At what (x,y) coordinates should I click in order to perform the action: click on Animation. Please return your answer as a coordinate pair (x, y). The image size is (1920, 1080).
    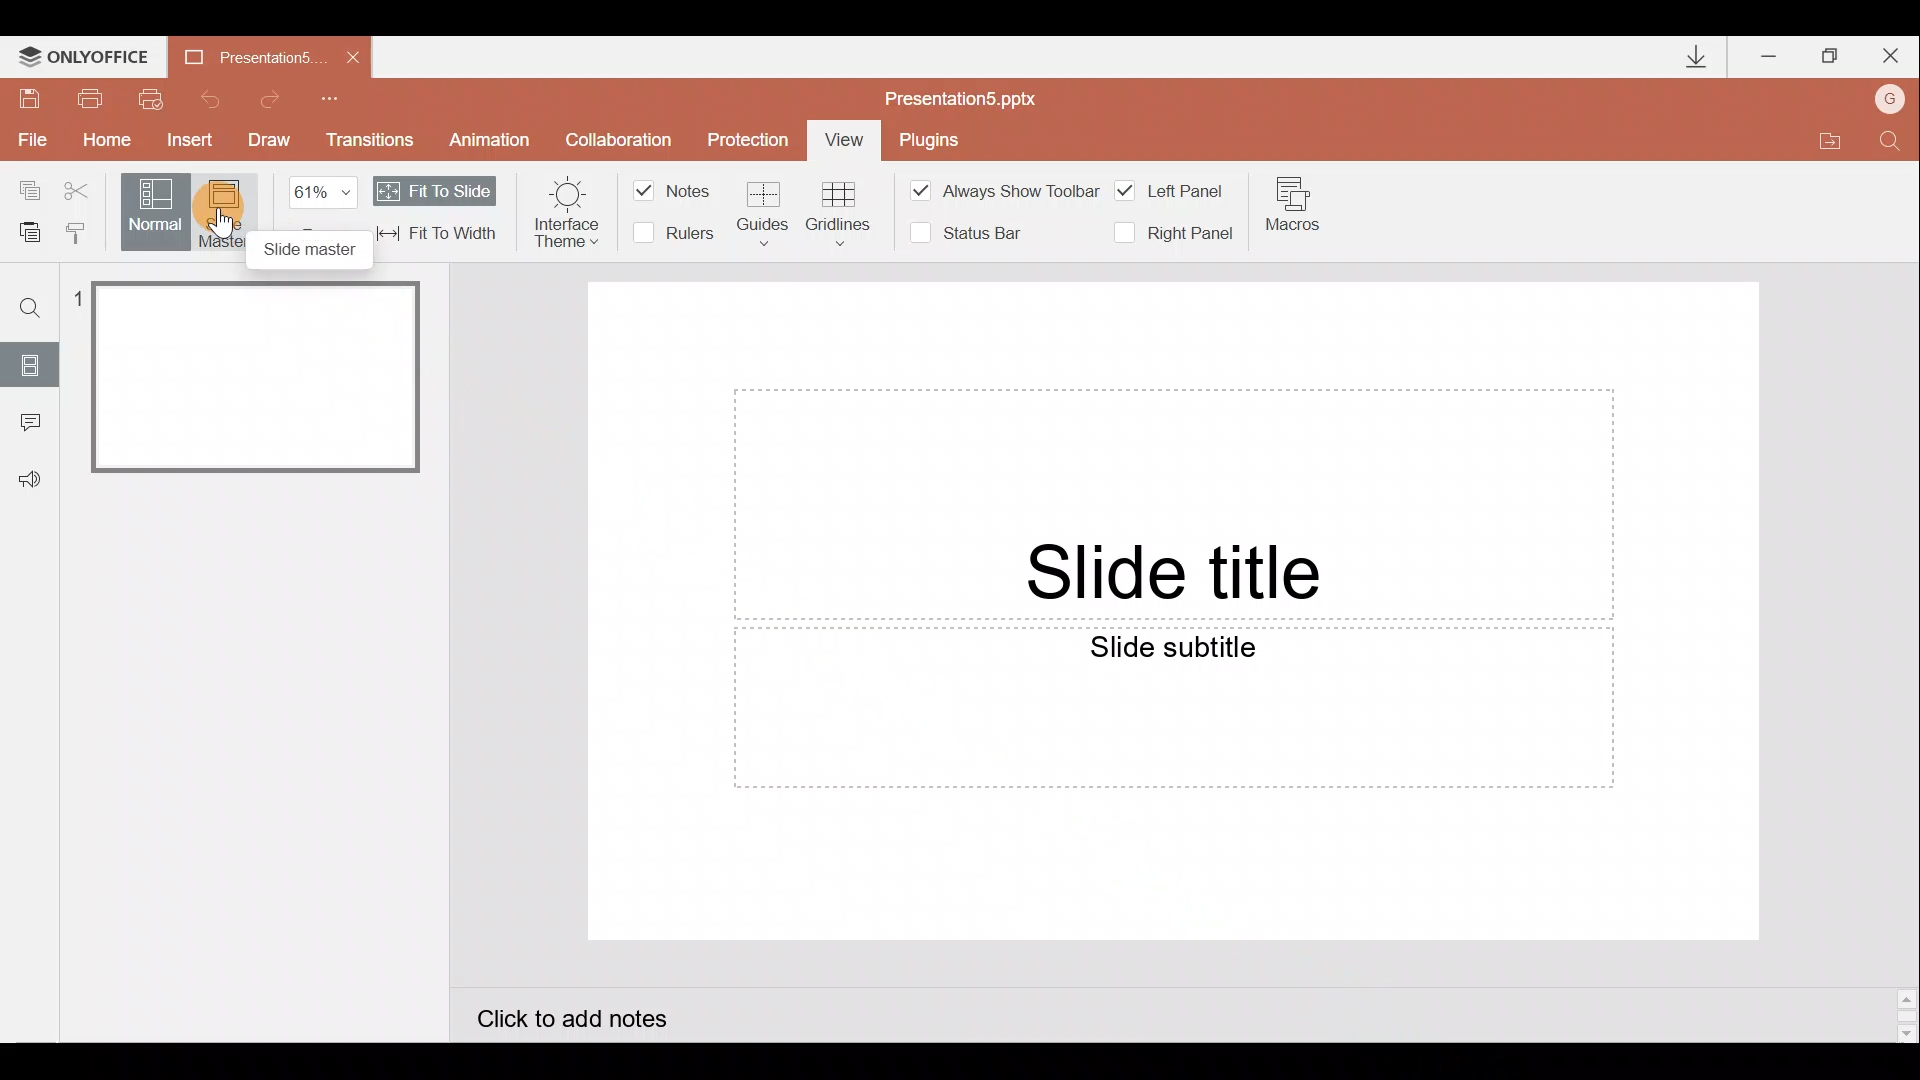
    Looking at the image, I should click on (494, 137).